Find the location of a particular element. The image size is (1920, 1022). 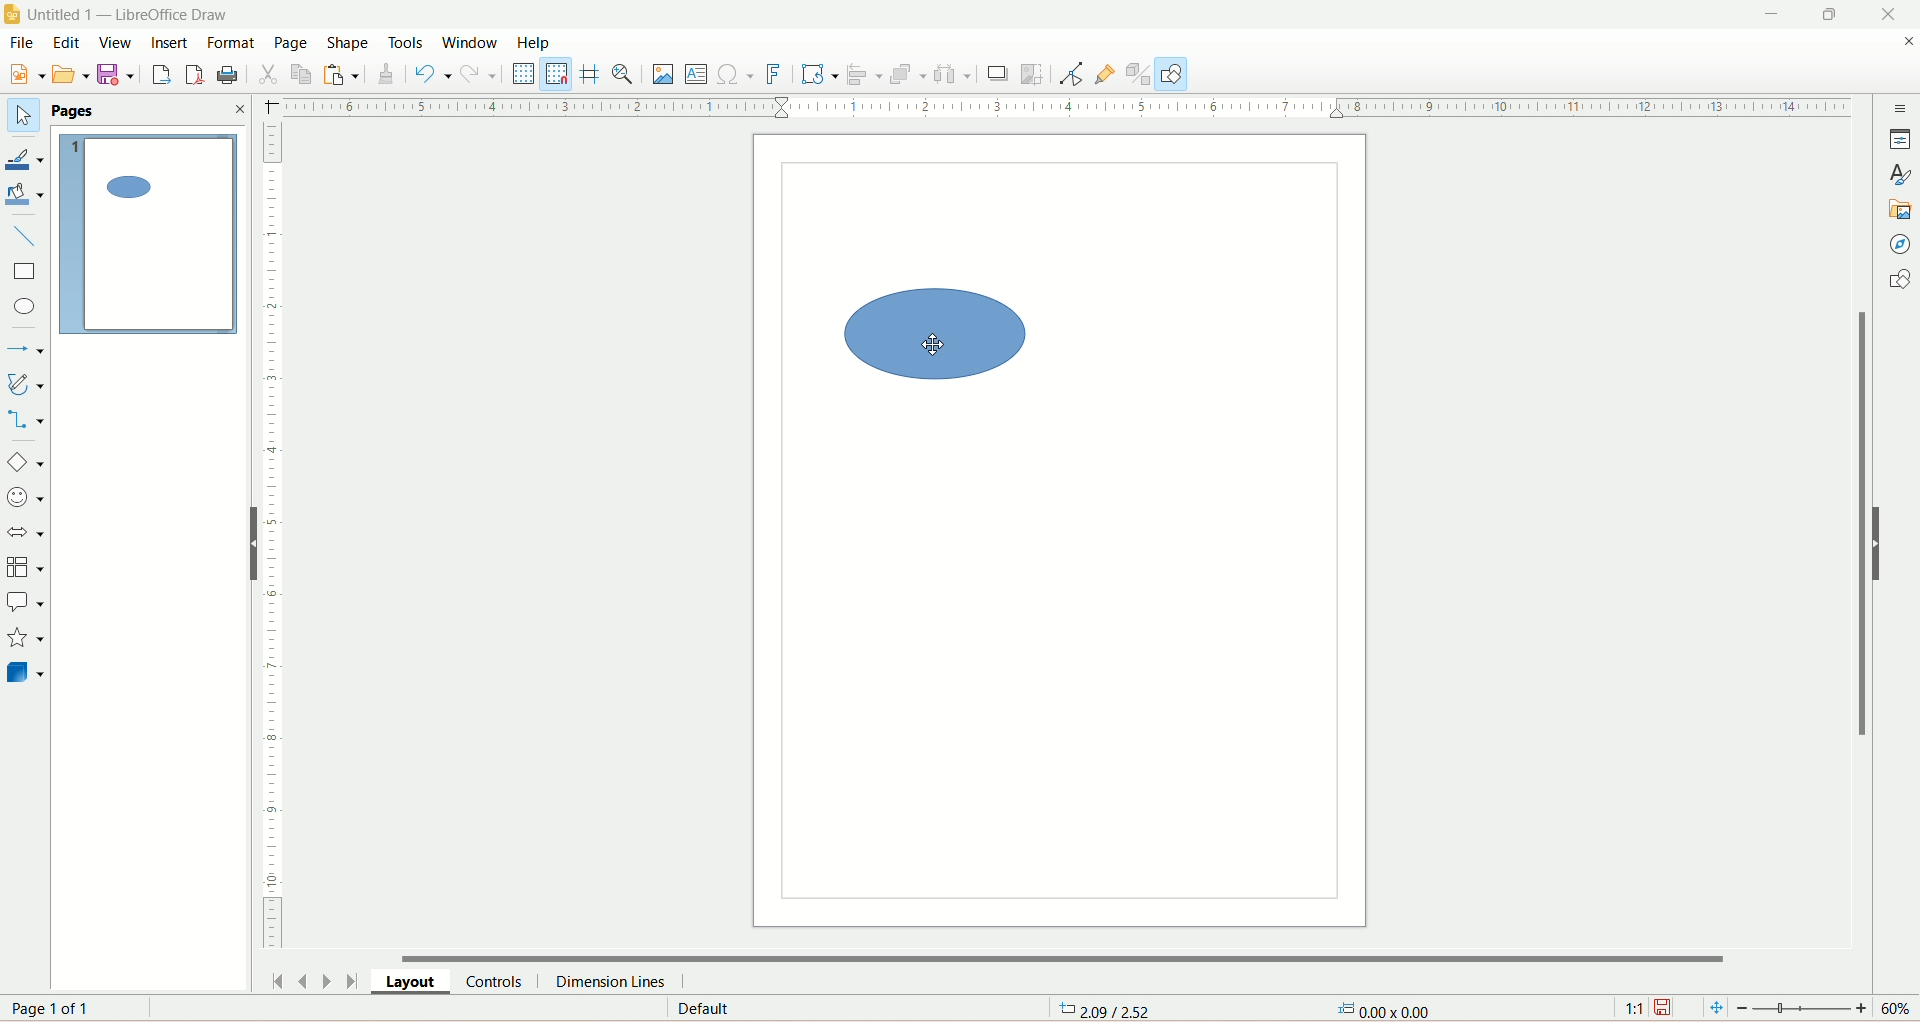

rectangle is located at coordinates (27, 270).